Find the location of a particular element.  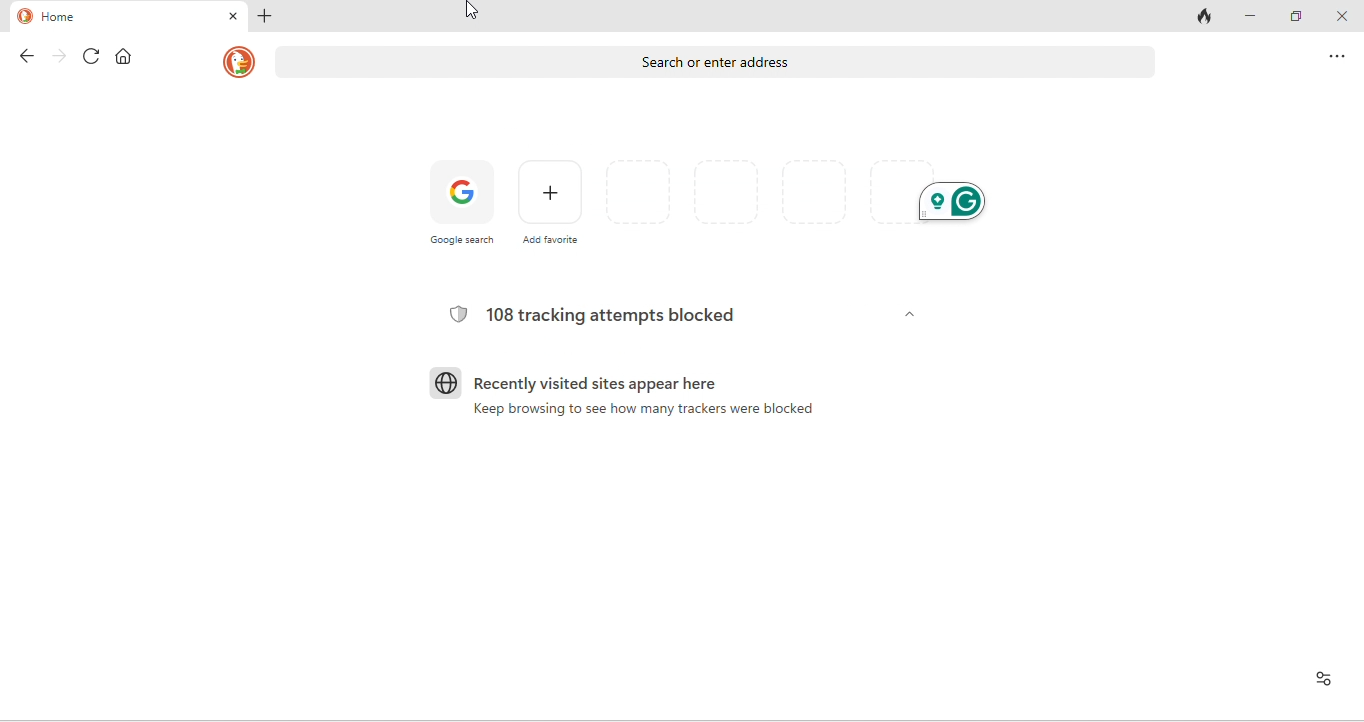

close is located at coordinates (229, 18).